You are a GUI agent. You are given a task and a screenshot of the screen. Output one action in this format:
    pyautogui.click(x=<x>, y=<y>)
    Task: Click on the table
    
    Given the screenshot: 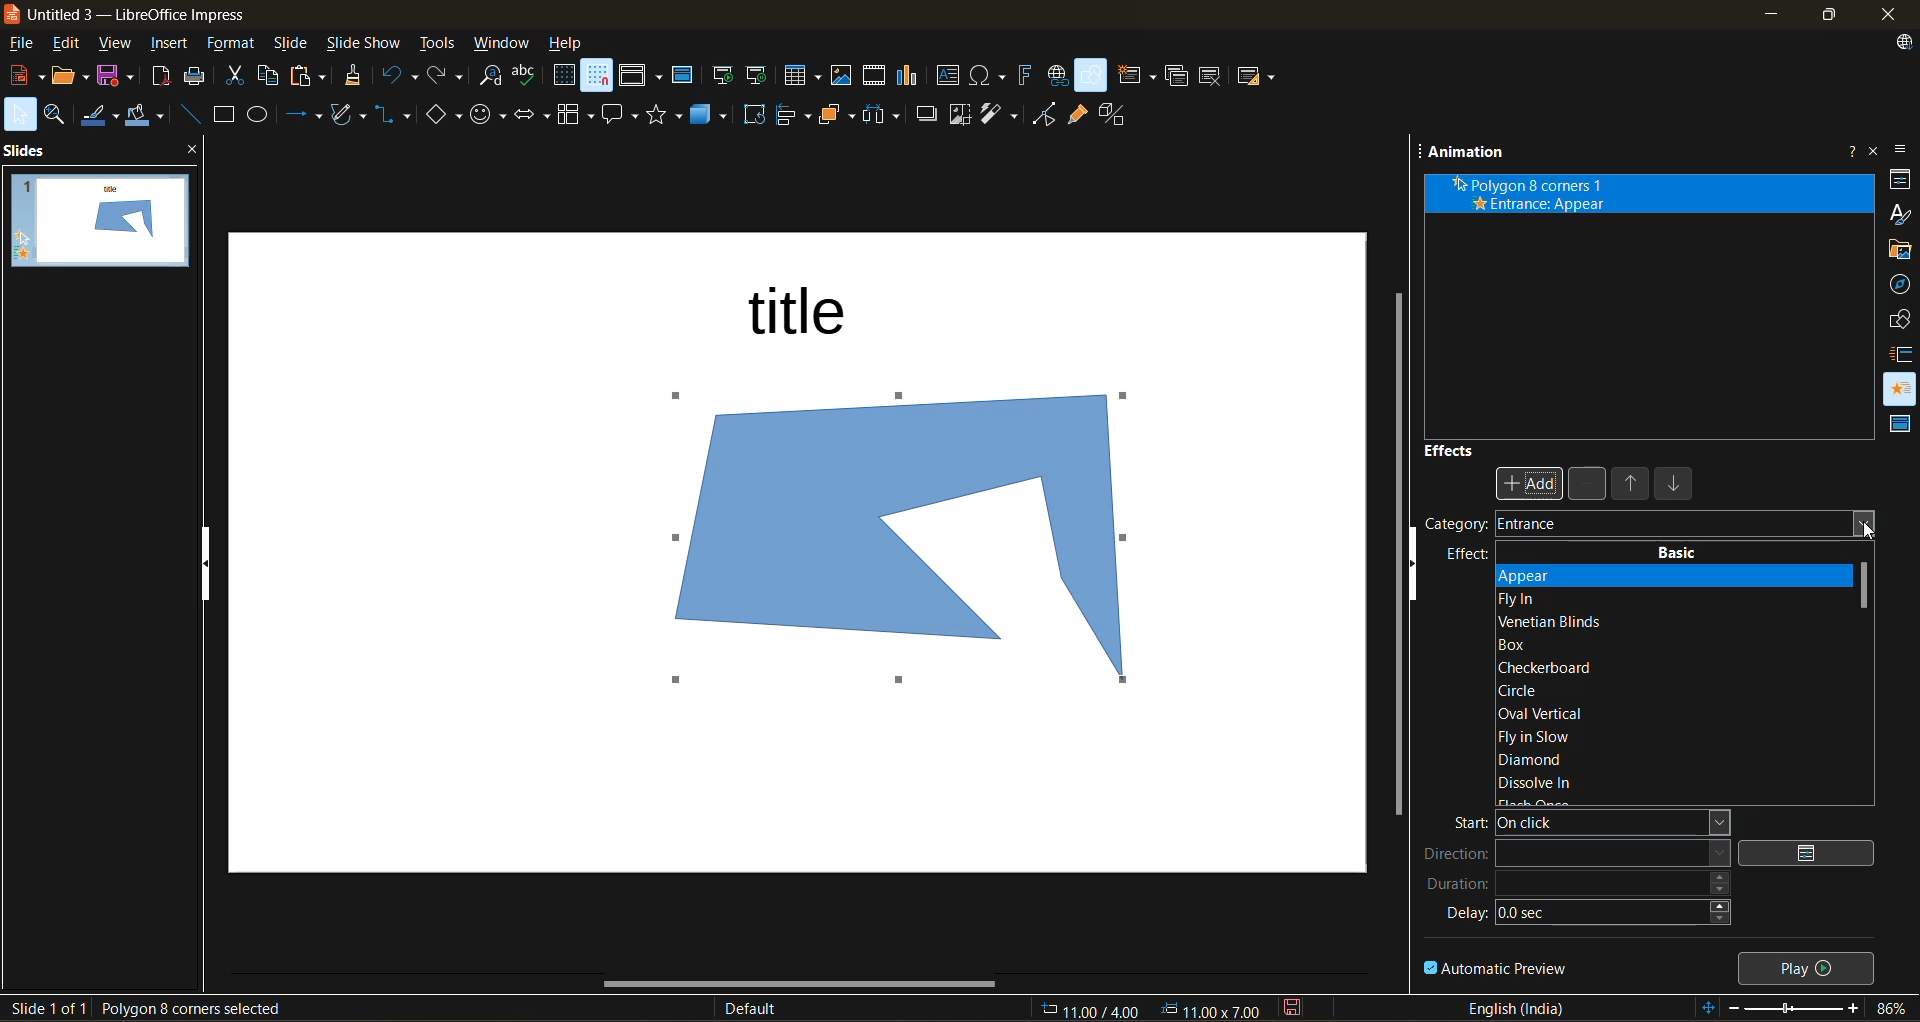 What is the action you would take?
    pyautogui.click(x=802, y=77)
    